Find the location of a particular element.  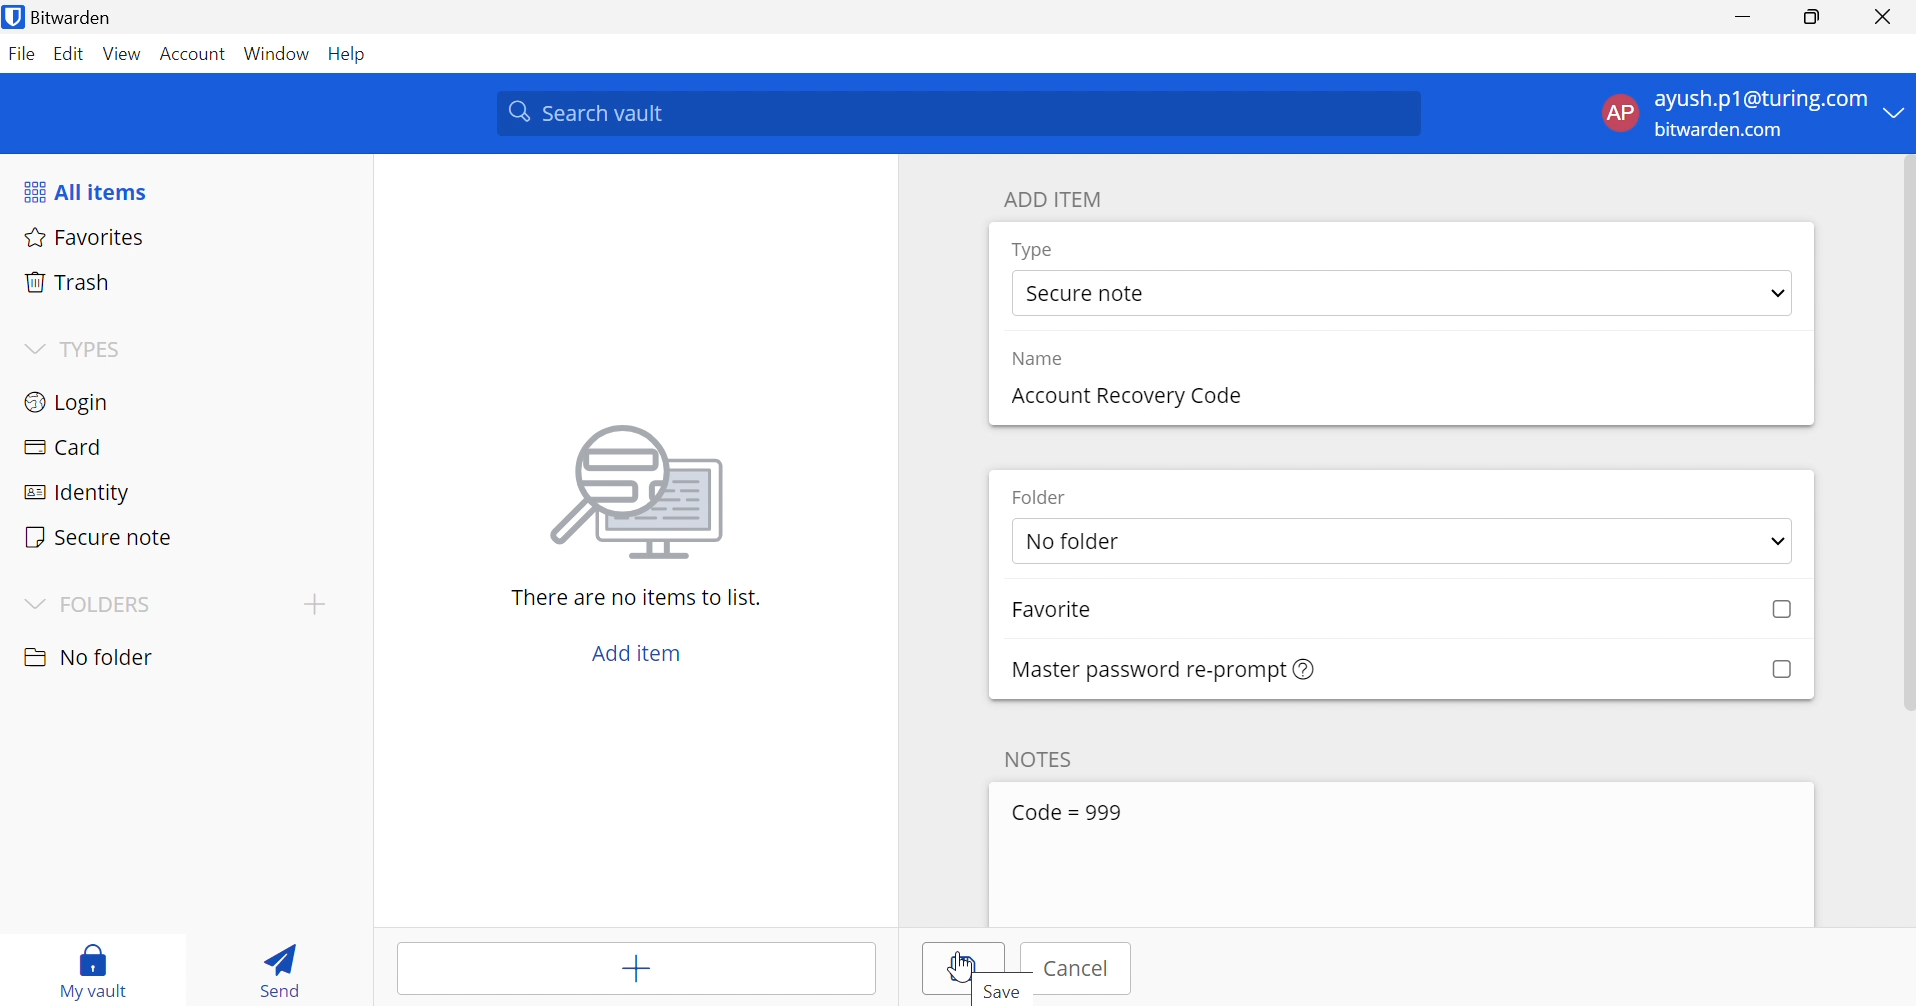

Master password re-prompt @ is located at coordinates (1138, 668).